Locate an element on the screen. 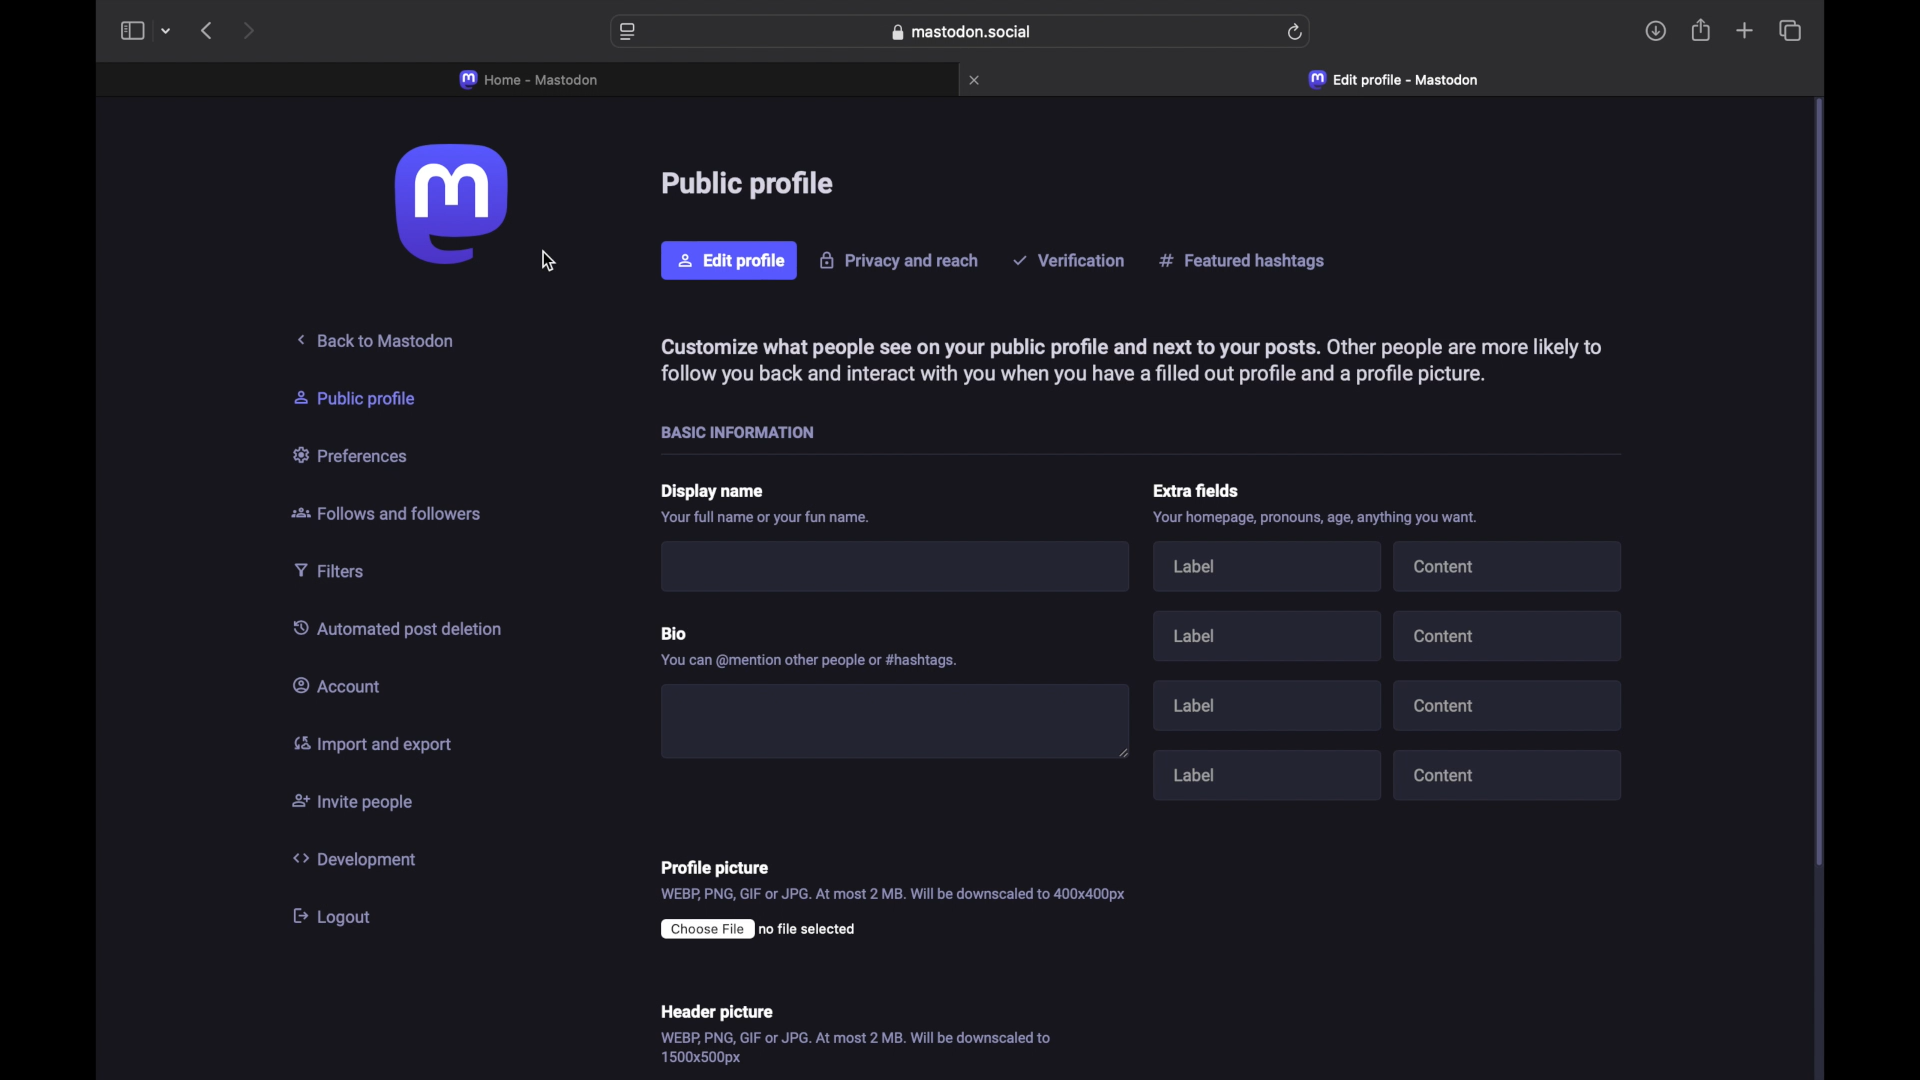 This screenshot has height=1080, width=1920. info is located at coordinates (862, 1049).